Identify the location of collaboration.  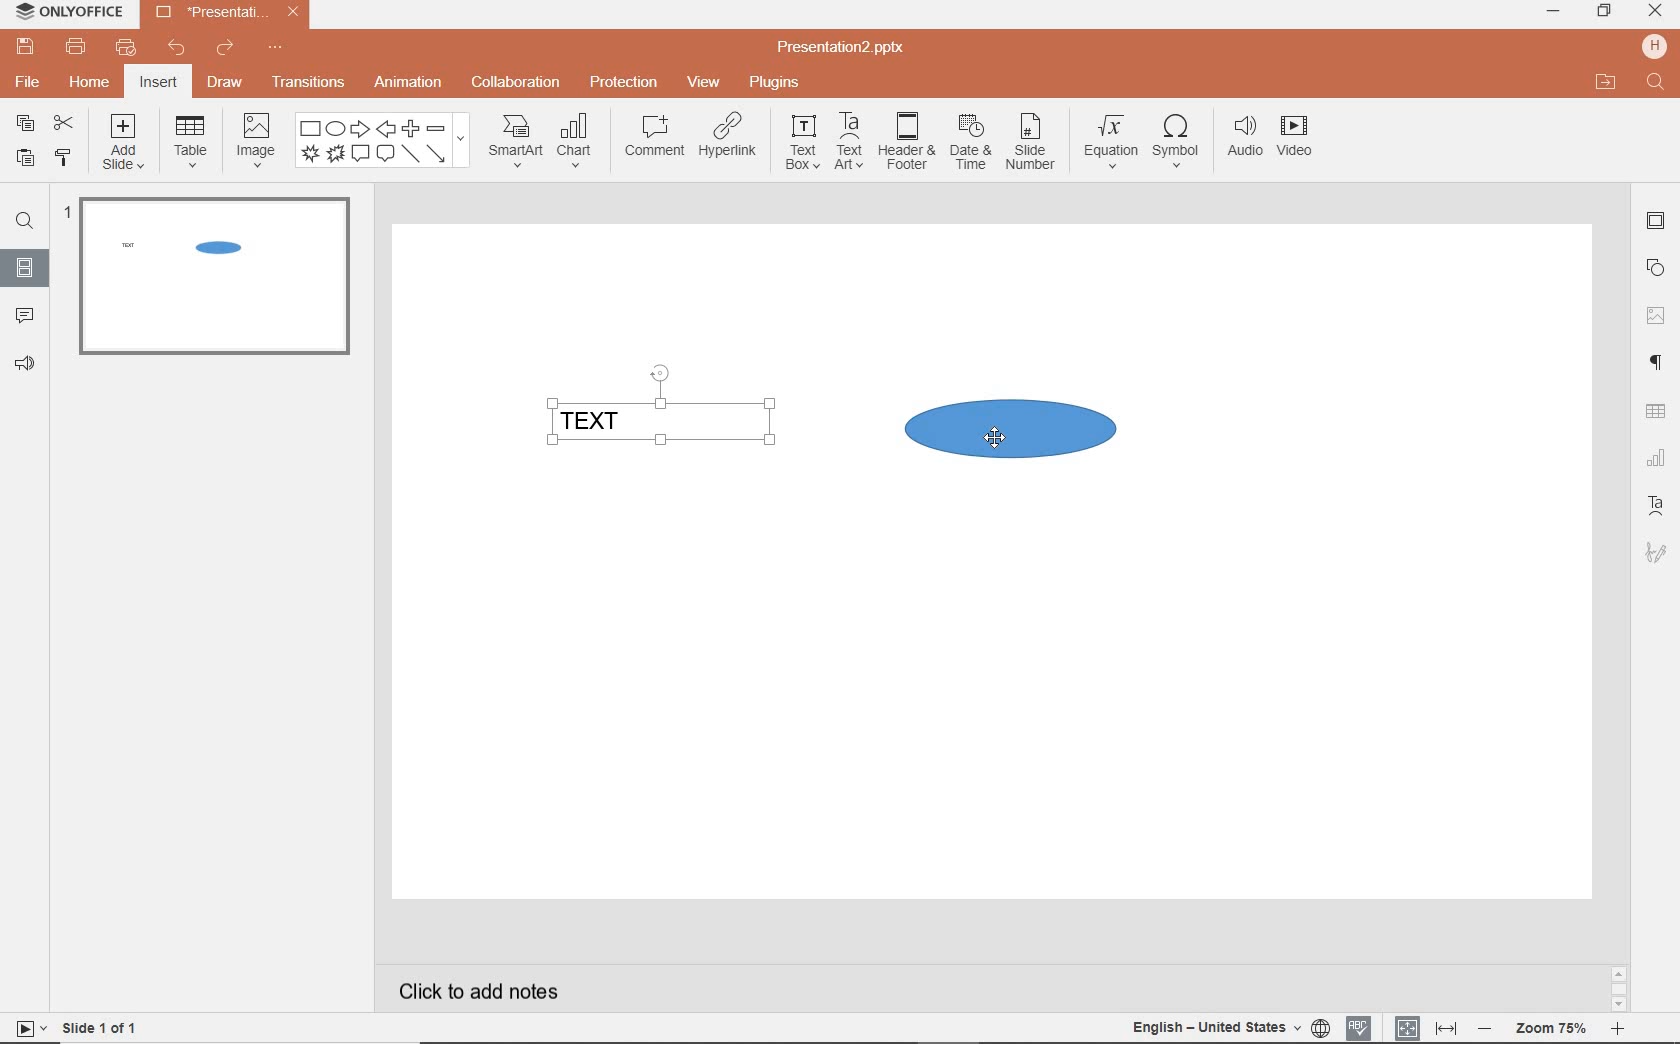
(513, 84).